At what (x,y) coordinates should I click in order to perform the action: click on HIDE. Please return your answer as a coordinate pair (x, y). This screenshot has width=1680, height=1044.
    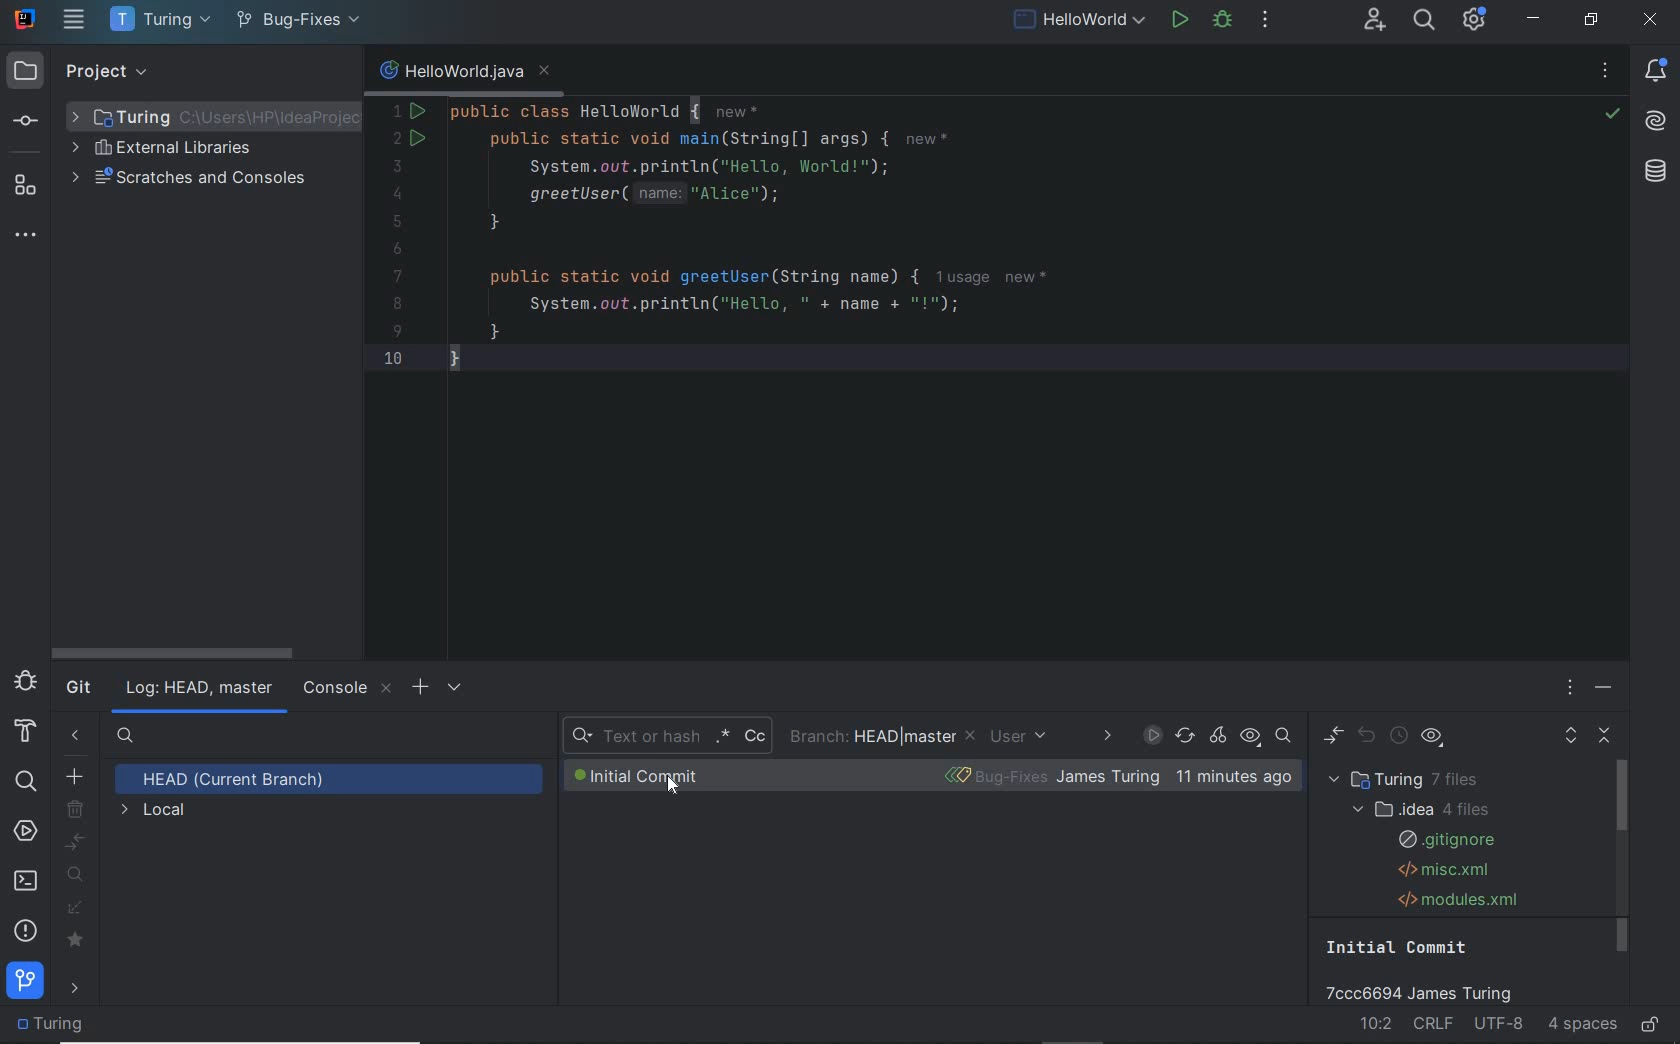
    Looking at the image, I should click on (1604, 692).